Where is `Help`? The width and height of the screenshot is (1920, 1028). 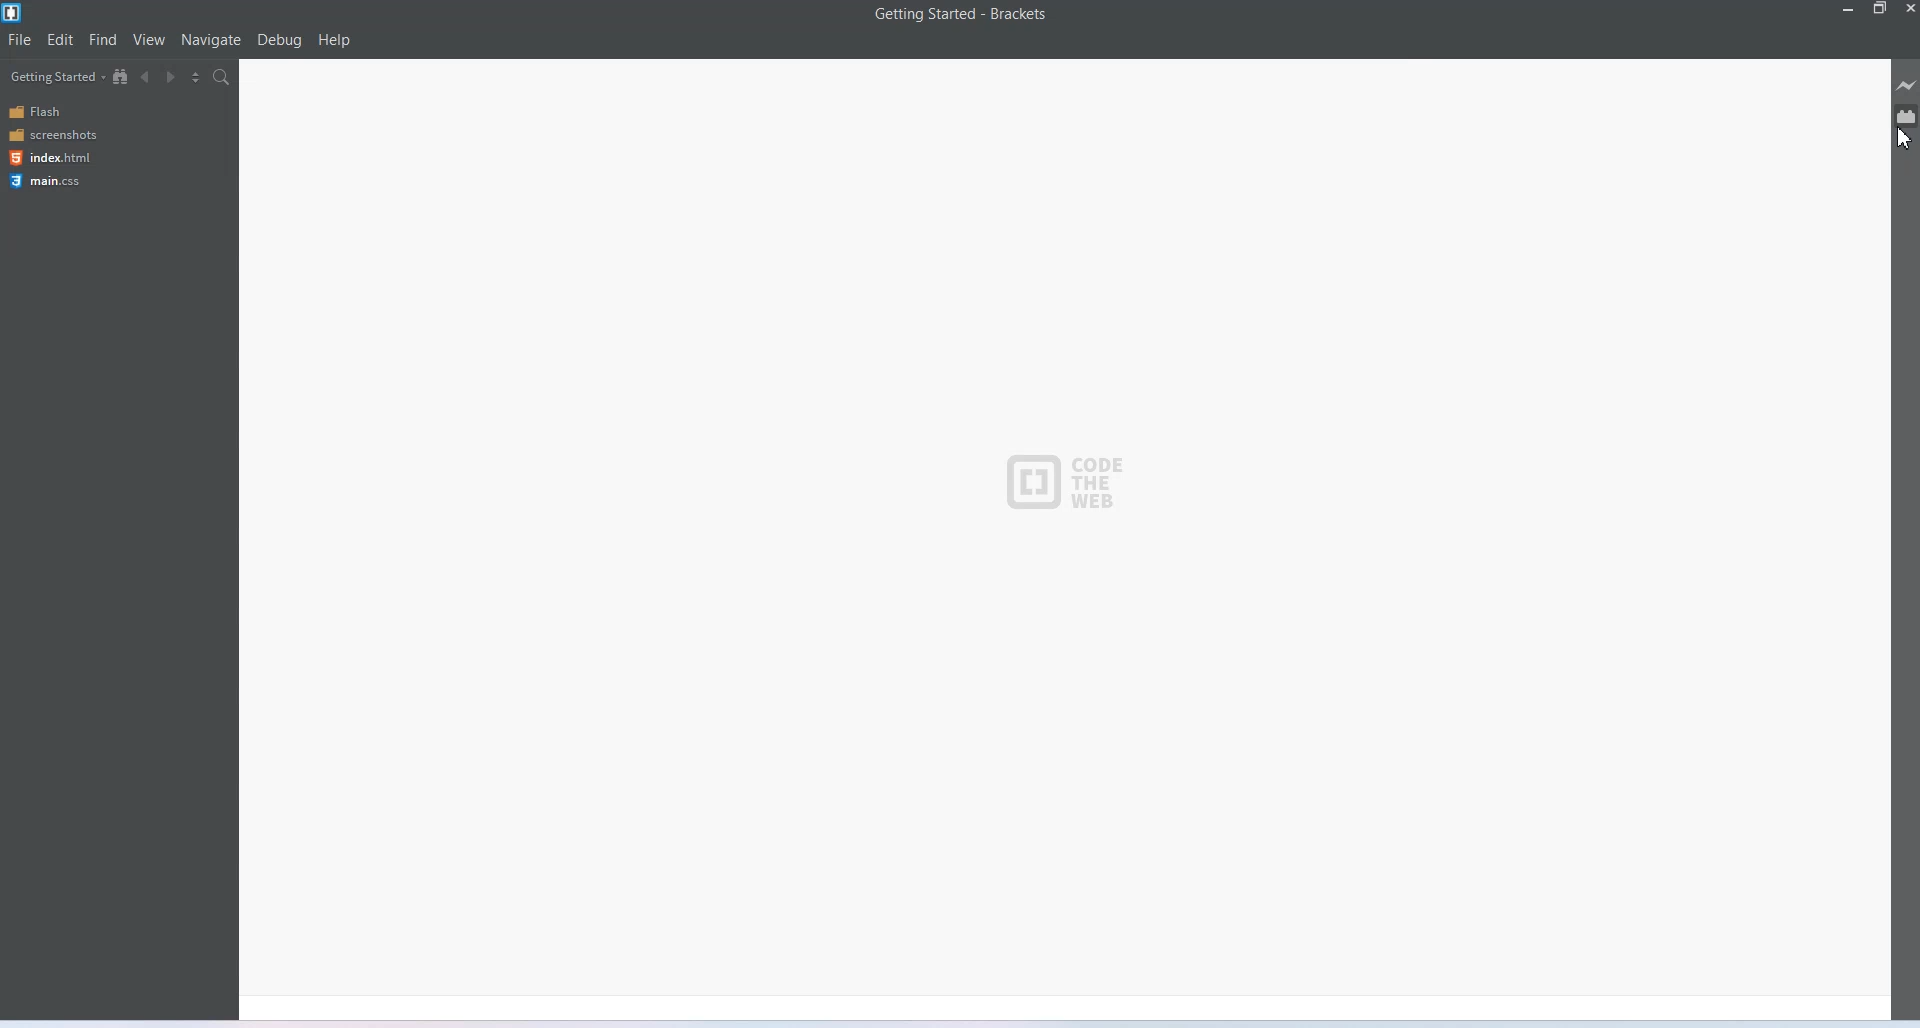
Help is located at coordinates (335, 40).